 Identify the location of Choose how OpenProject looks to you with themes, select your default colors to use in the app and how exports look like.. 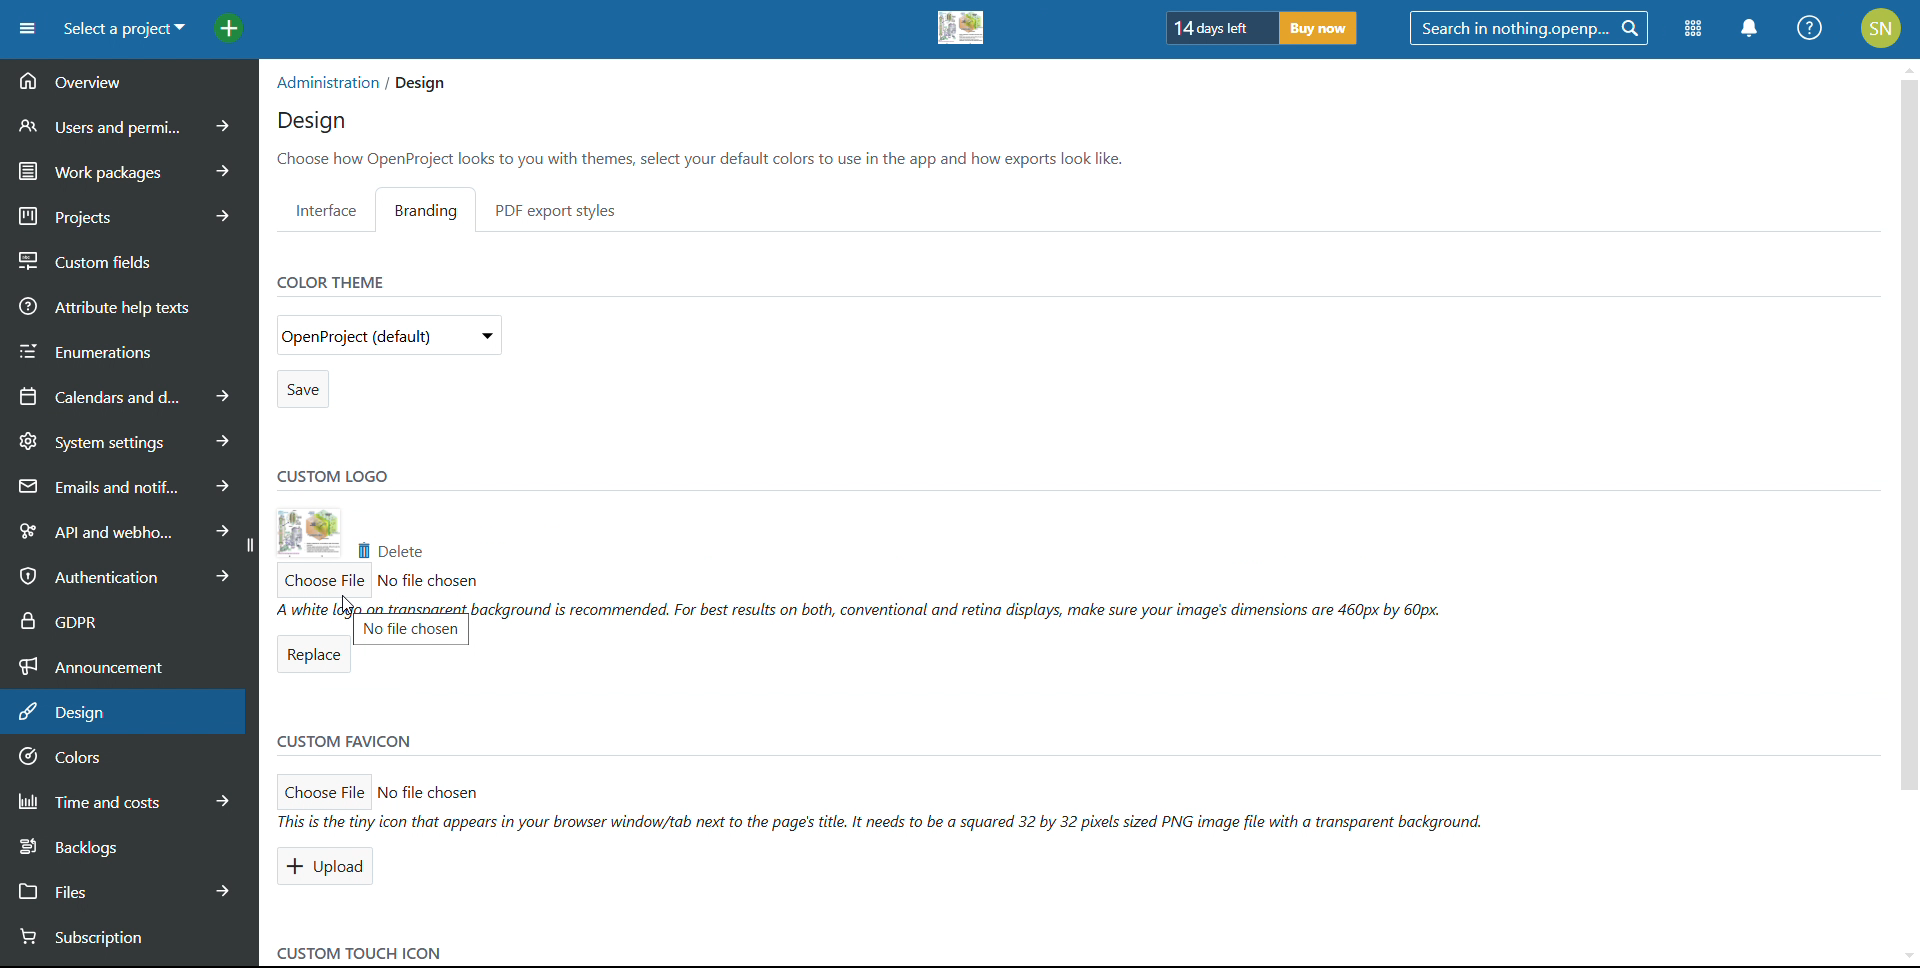
(706, 158).